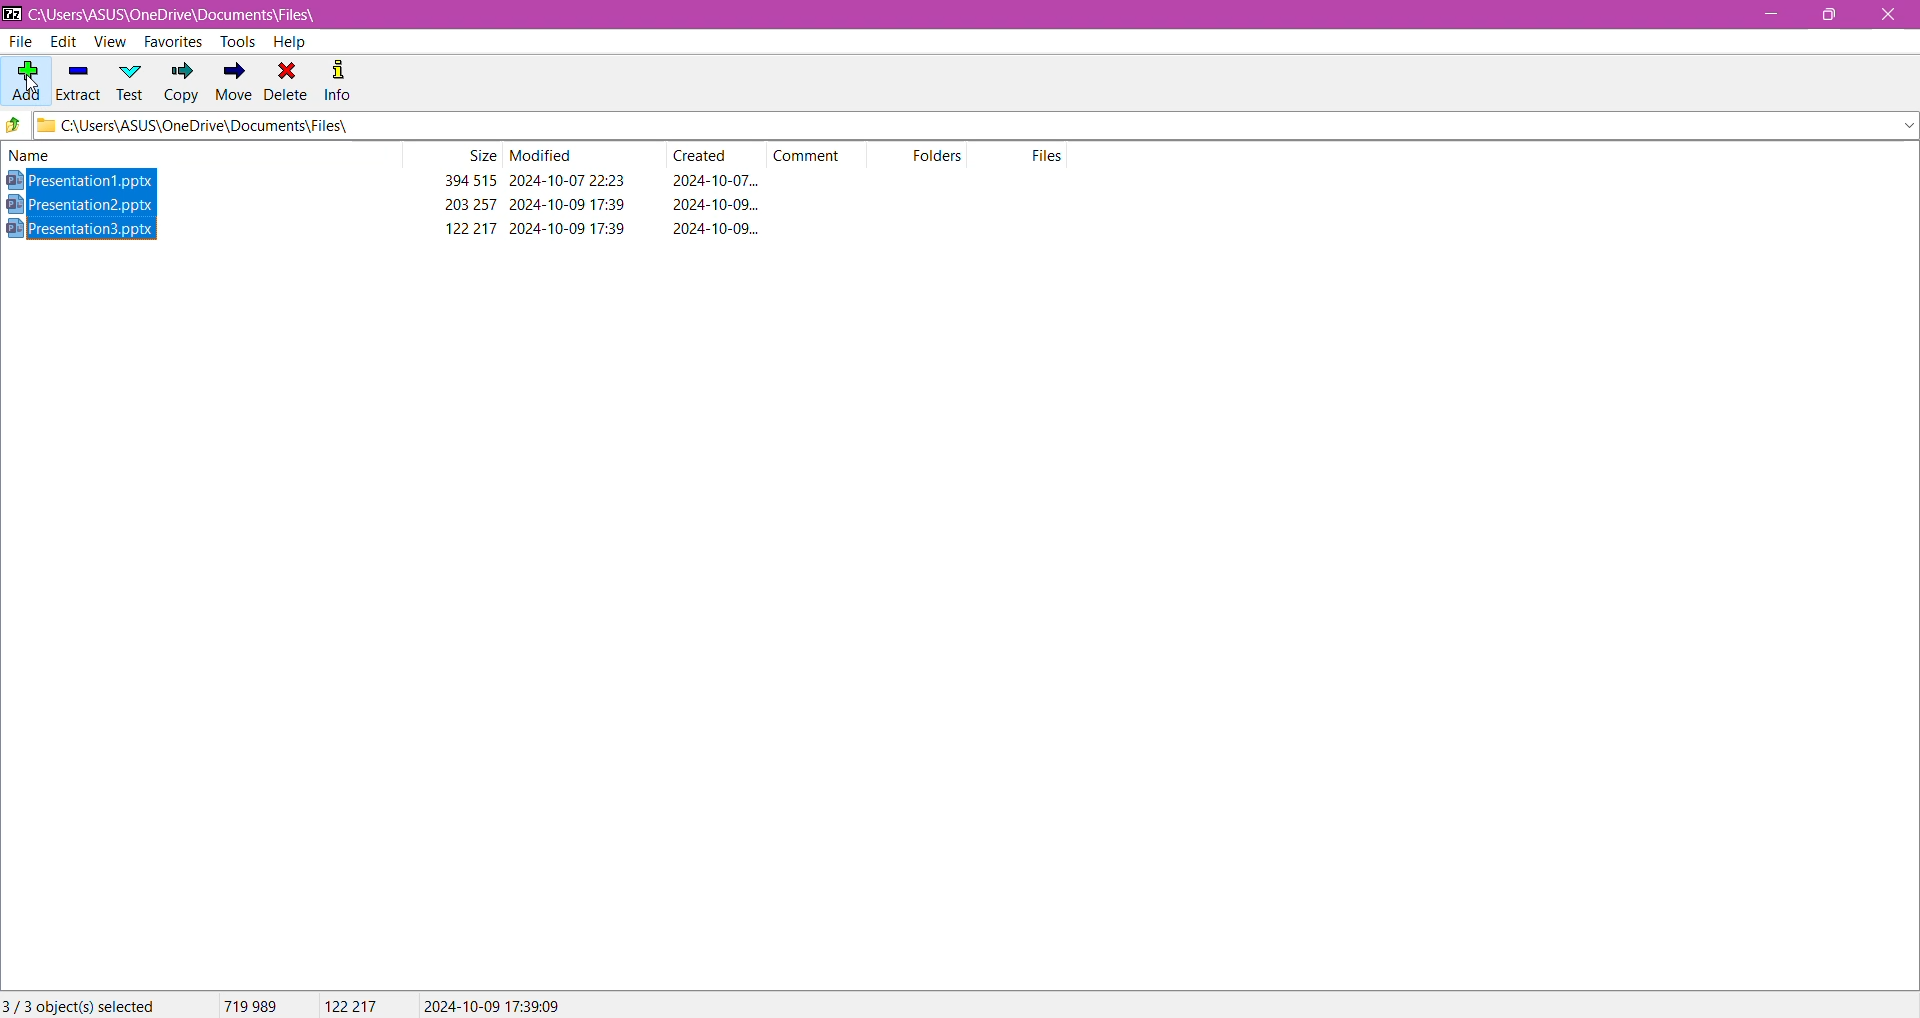 The height and width of the screenshot is (1018, 1920). Describe the element at coordinates (1769, 15) in the screenshot. I see `Minimize` at that location.